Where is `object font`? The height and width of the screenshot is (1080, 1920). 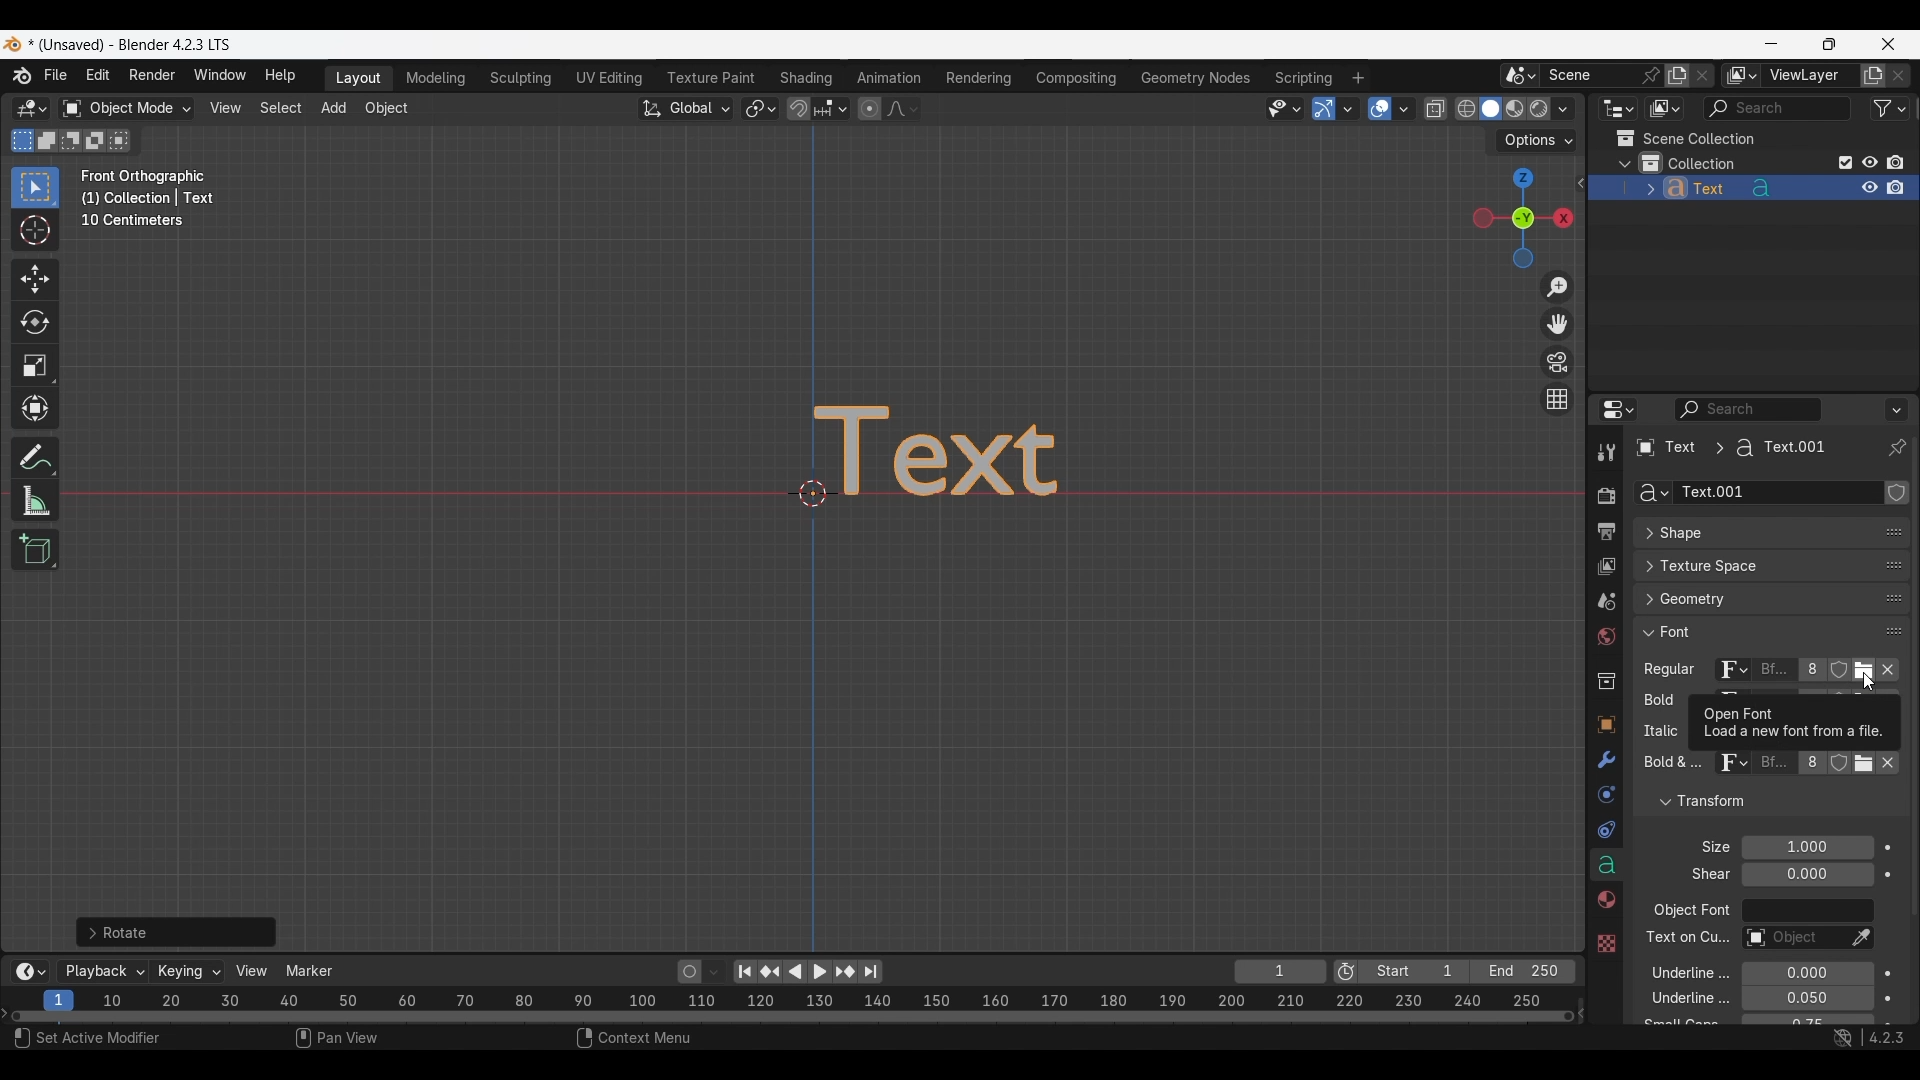
object font is located at coordinates (1690, 913).